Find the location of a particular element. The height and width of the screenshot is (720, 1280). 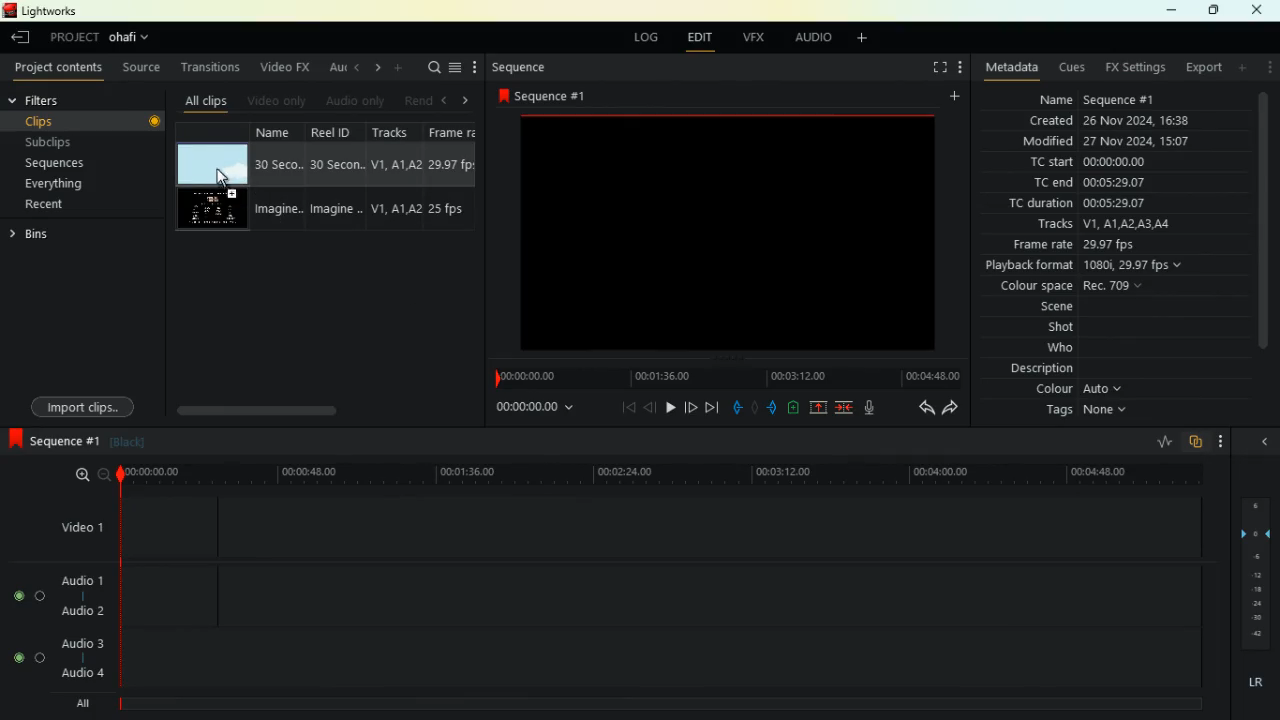

rate is located at coordinates (1158, 442).